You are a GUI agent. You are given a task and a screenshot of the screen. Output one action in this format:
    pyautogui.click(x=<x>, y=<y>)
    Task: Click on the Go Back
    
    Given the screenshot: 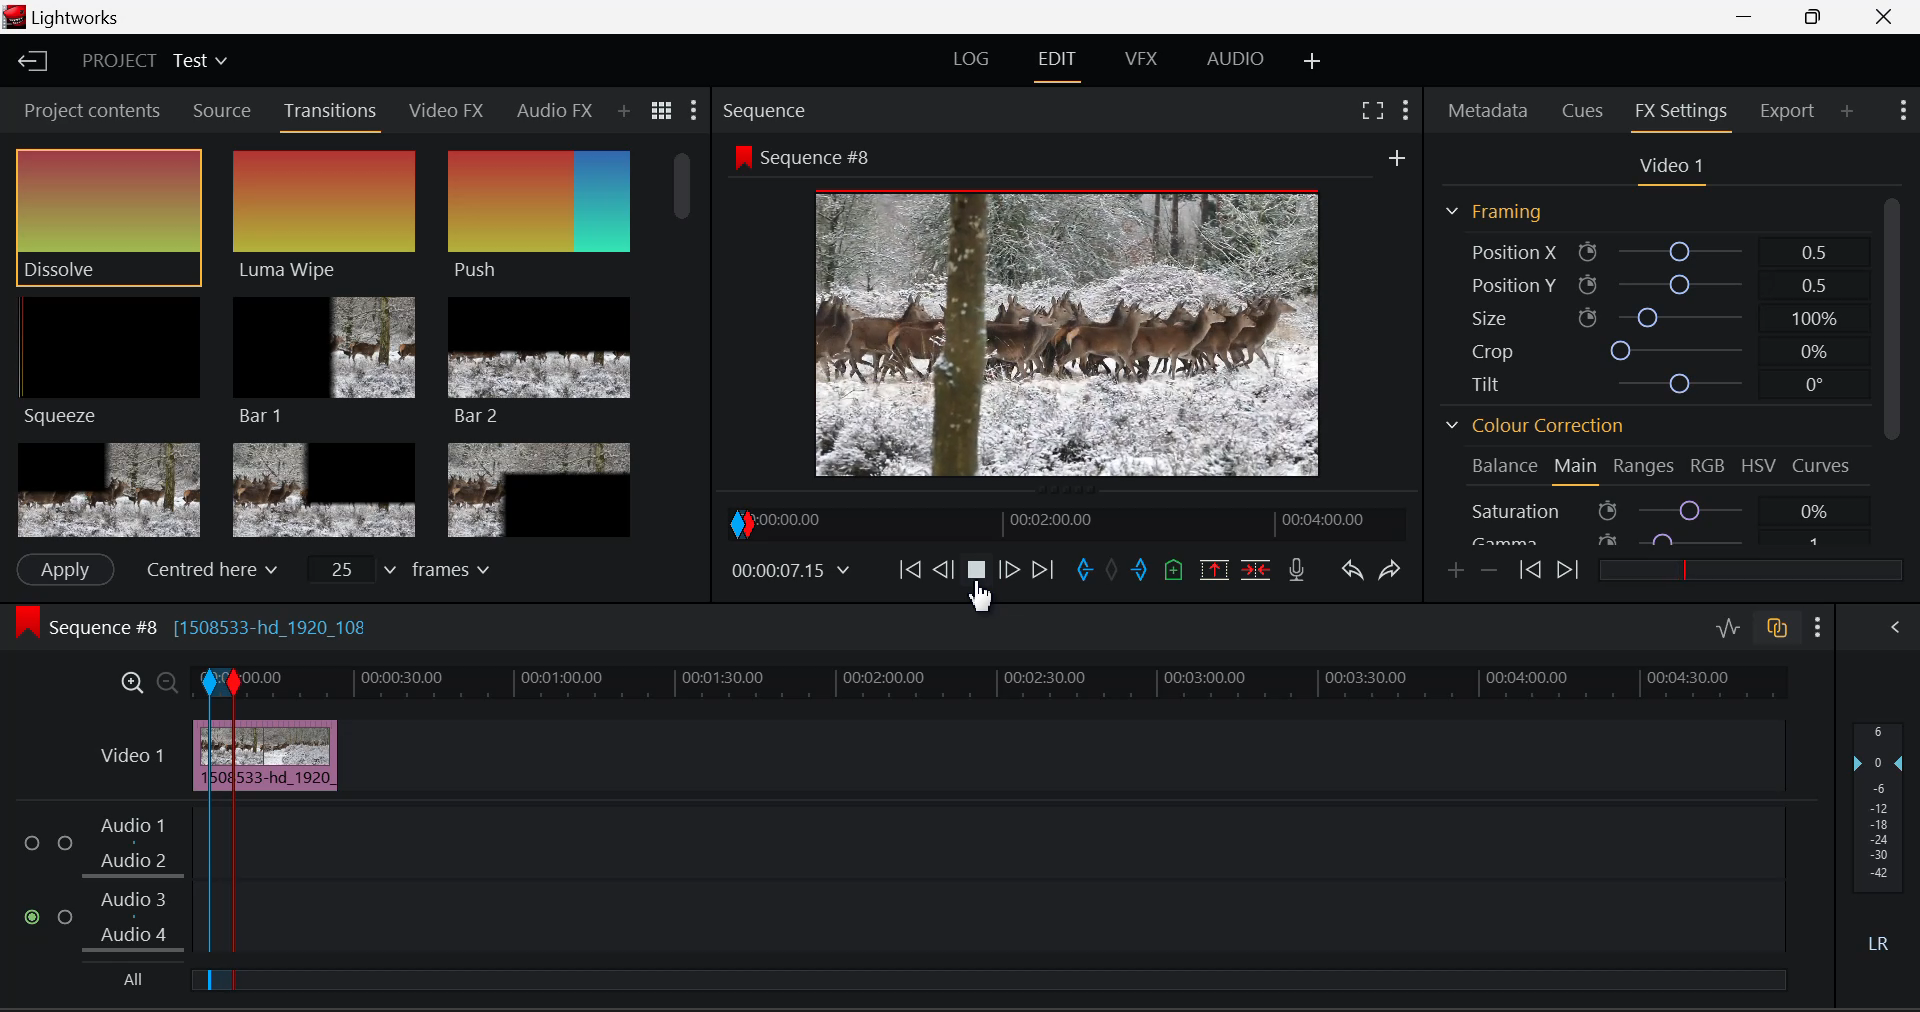 What is the action you would take?
    pyautogui.click(x=943, y=571)
    